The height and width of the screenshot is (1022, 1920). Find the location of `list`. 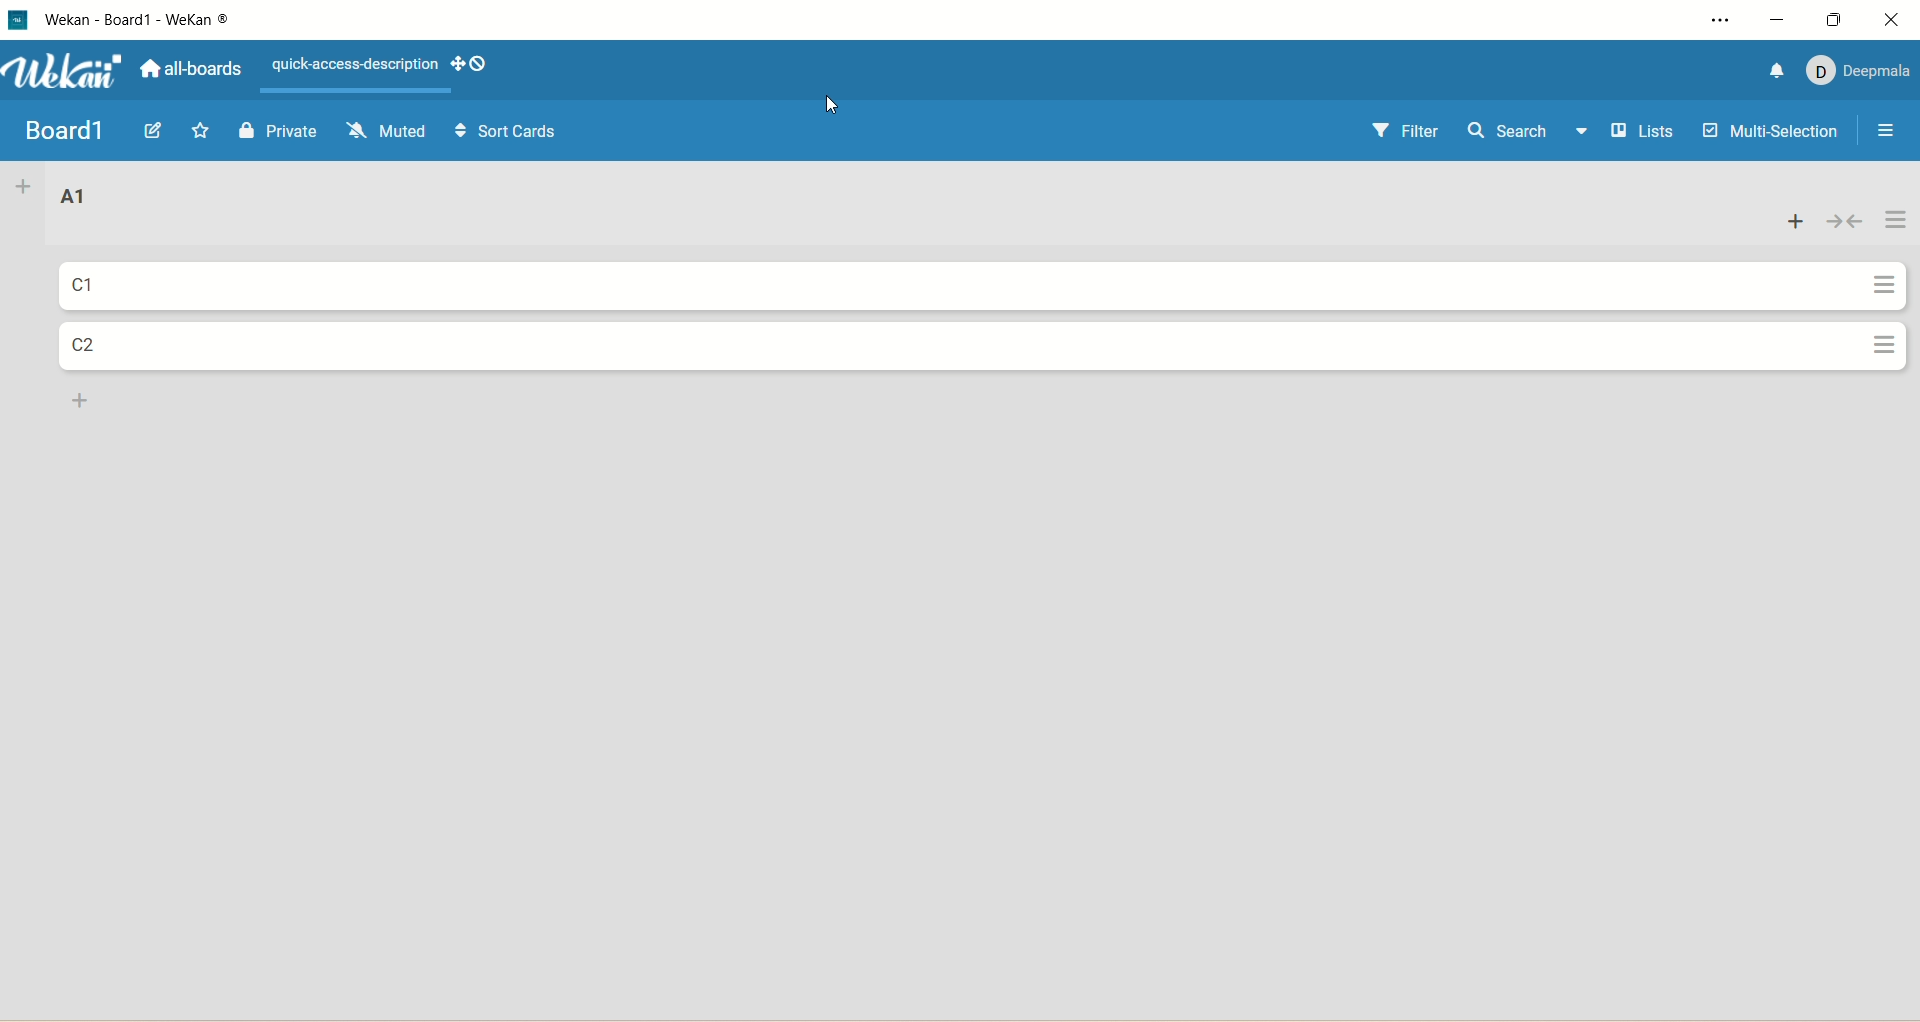

list is located at coordinates (70, 197).